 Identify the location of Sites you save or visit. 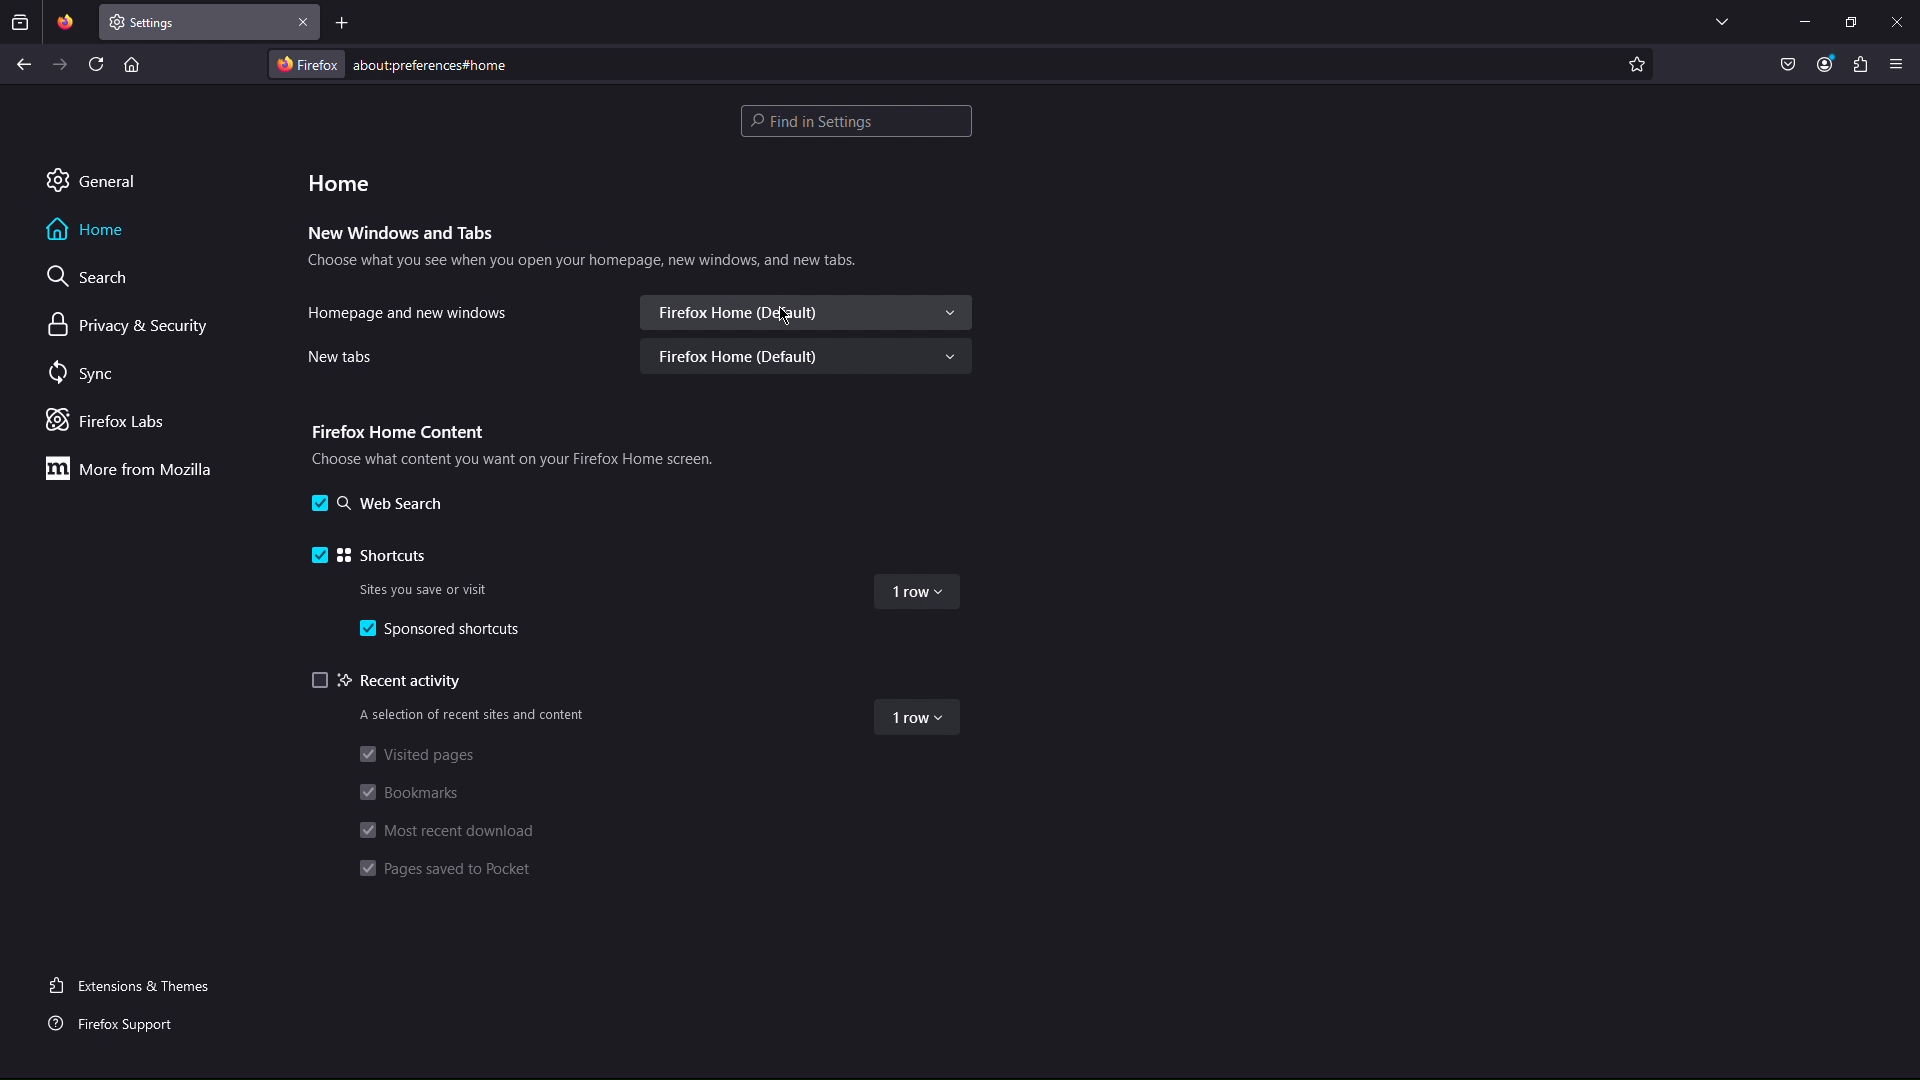
(425, 590).